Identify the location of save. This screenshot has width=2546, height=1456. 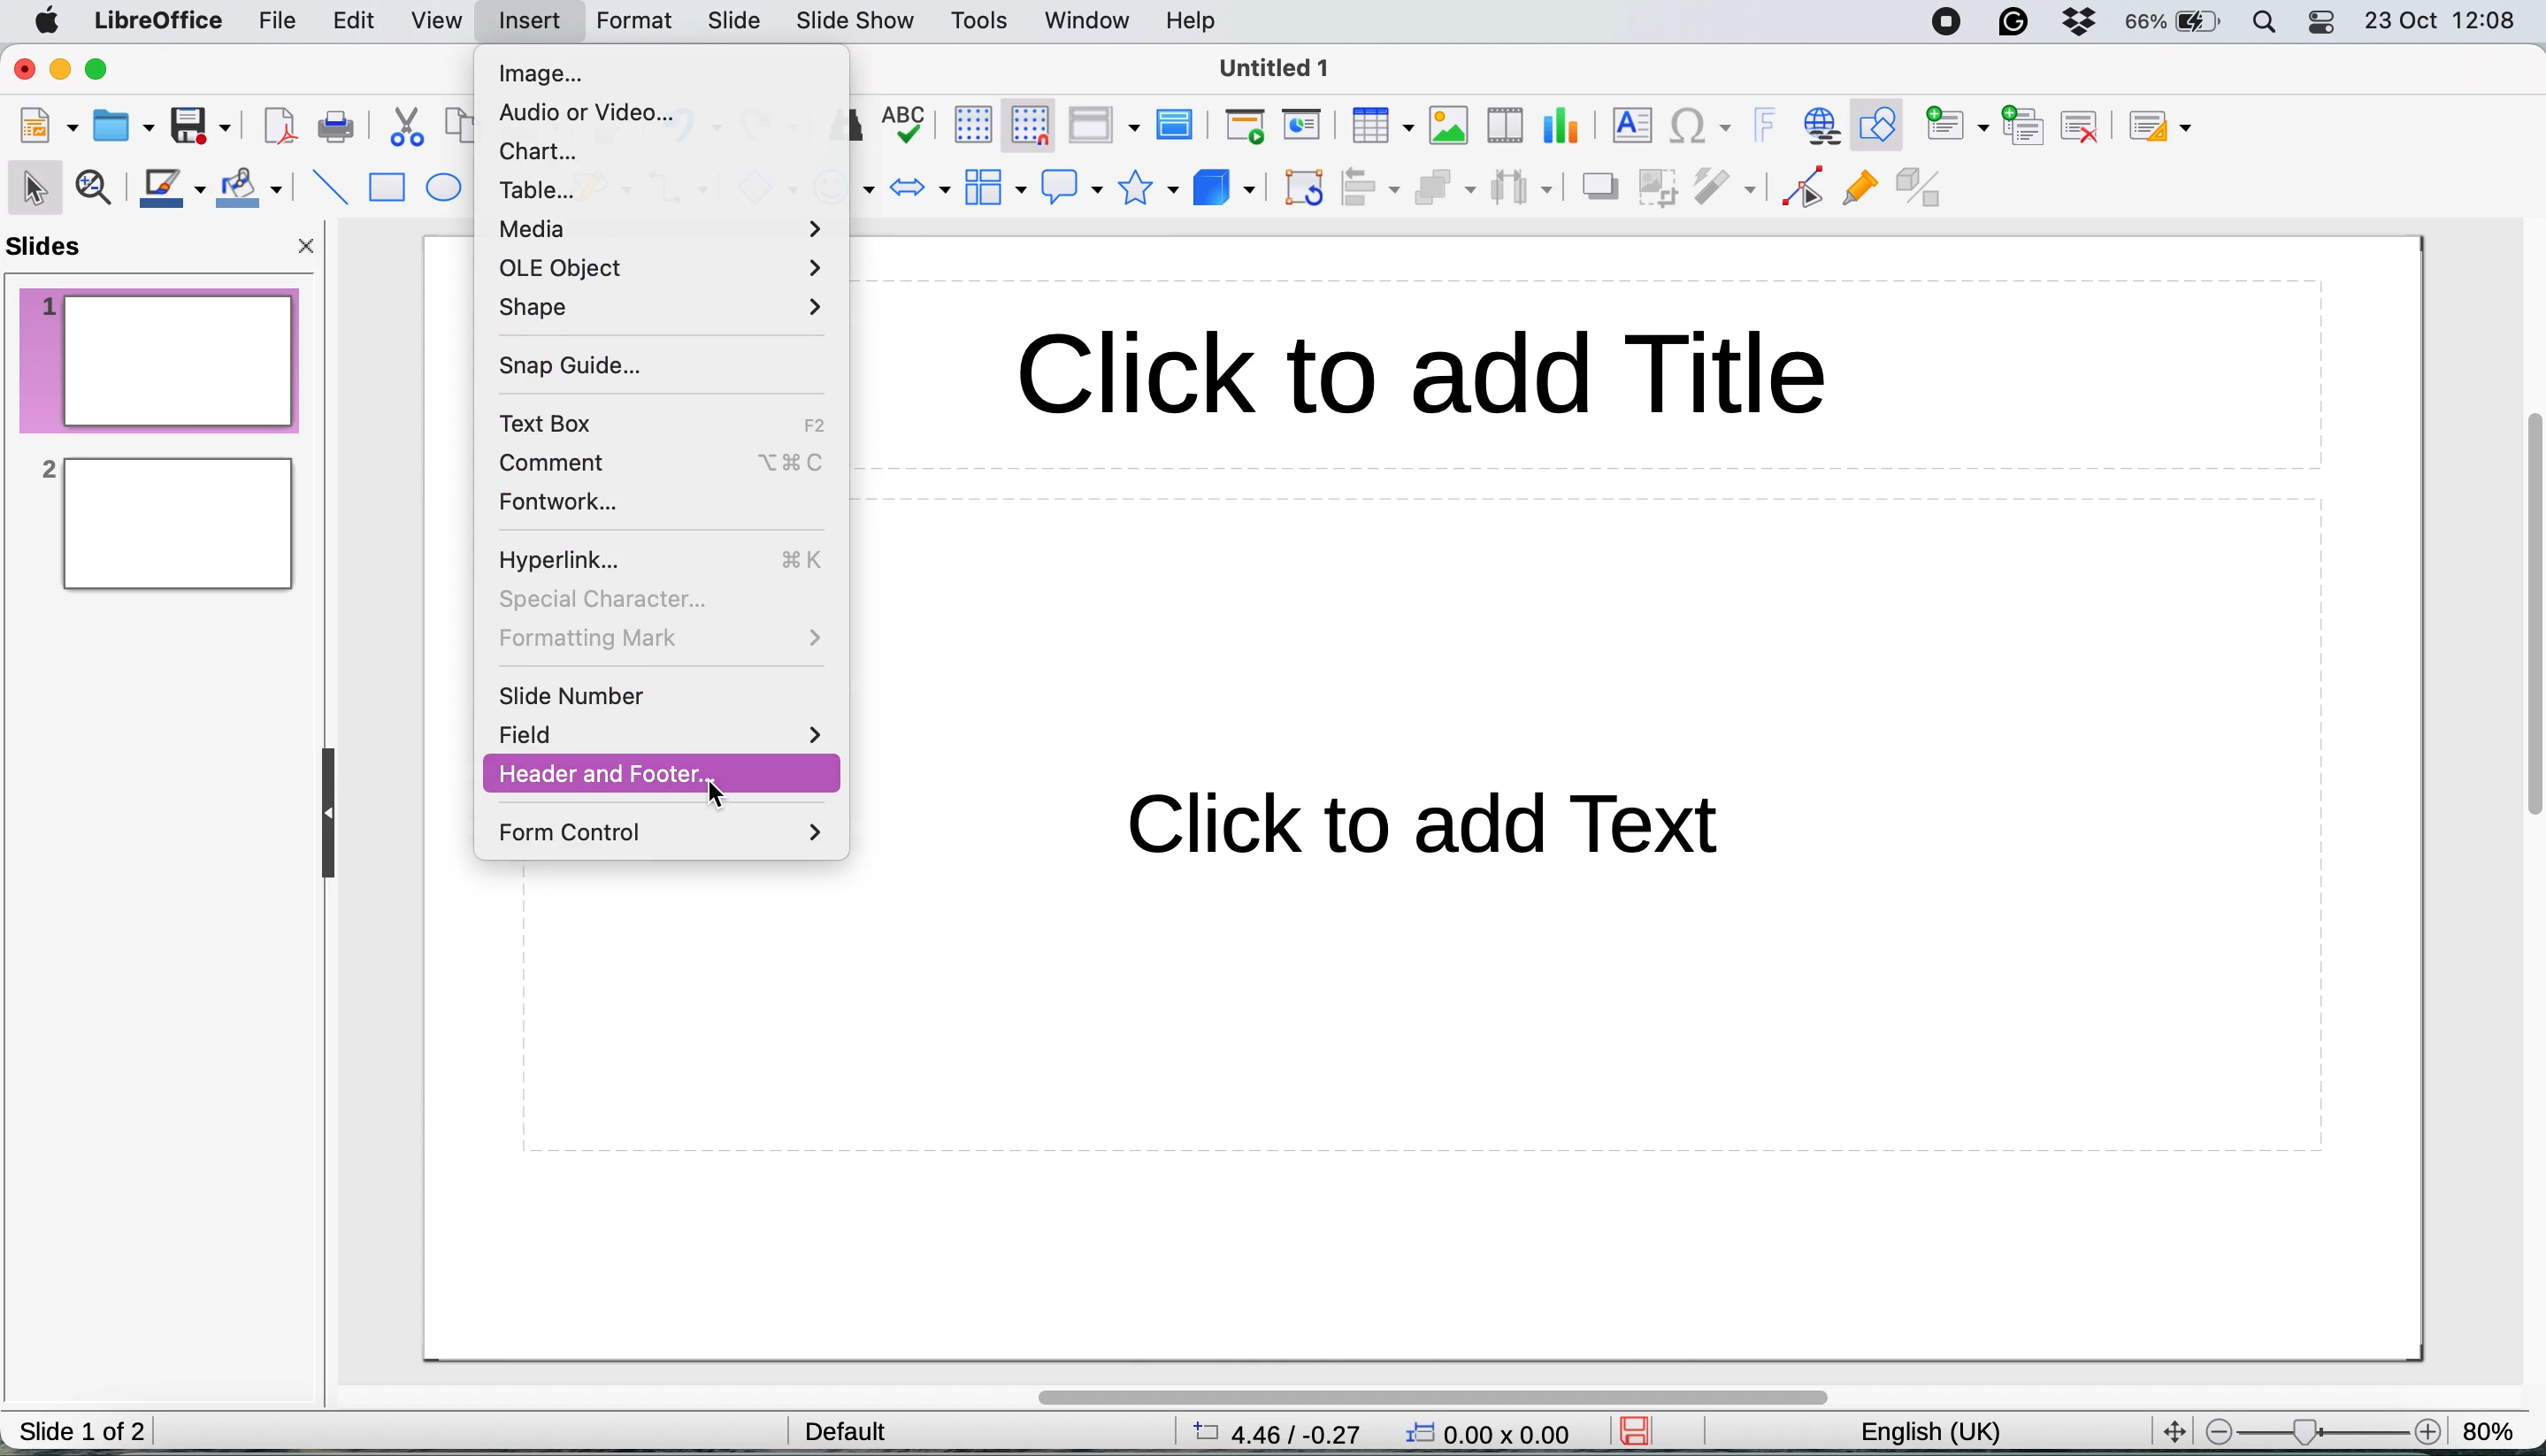
(201, 125).